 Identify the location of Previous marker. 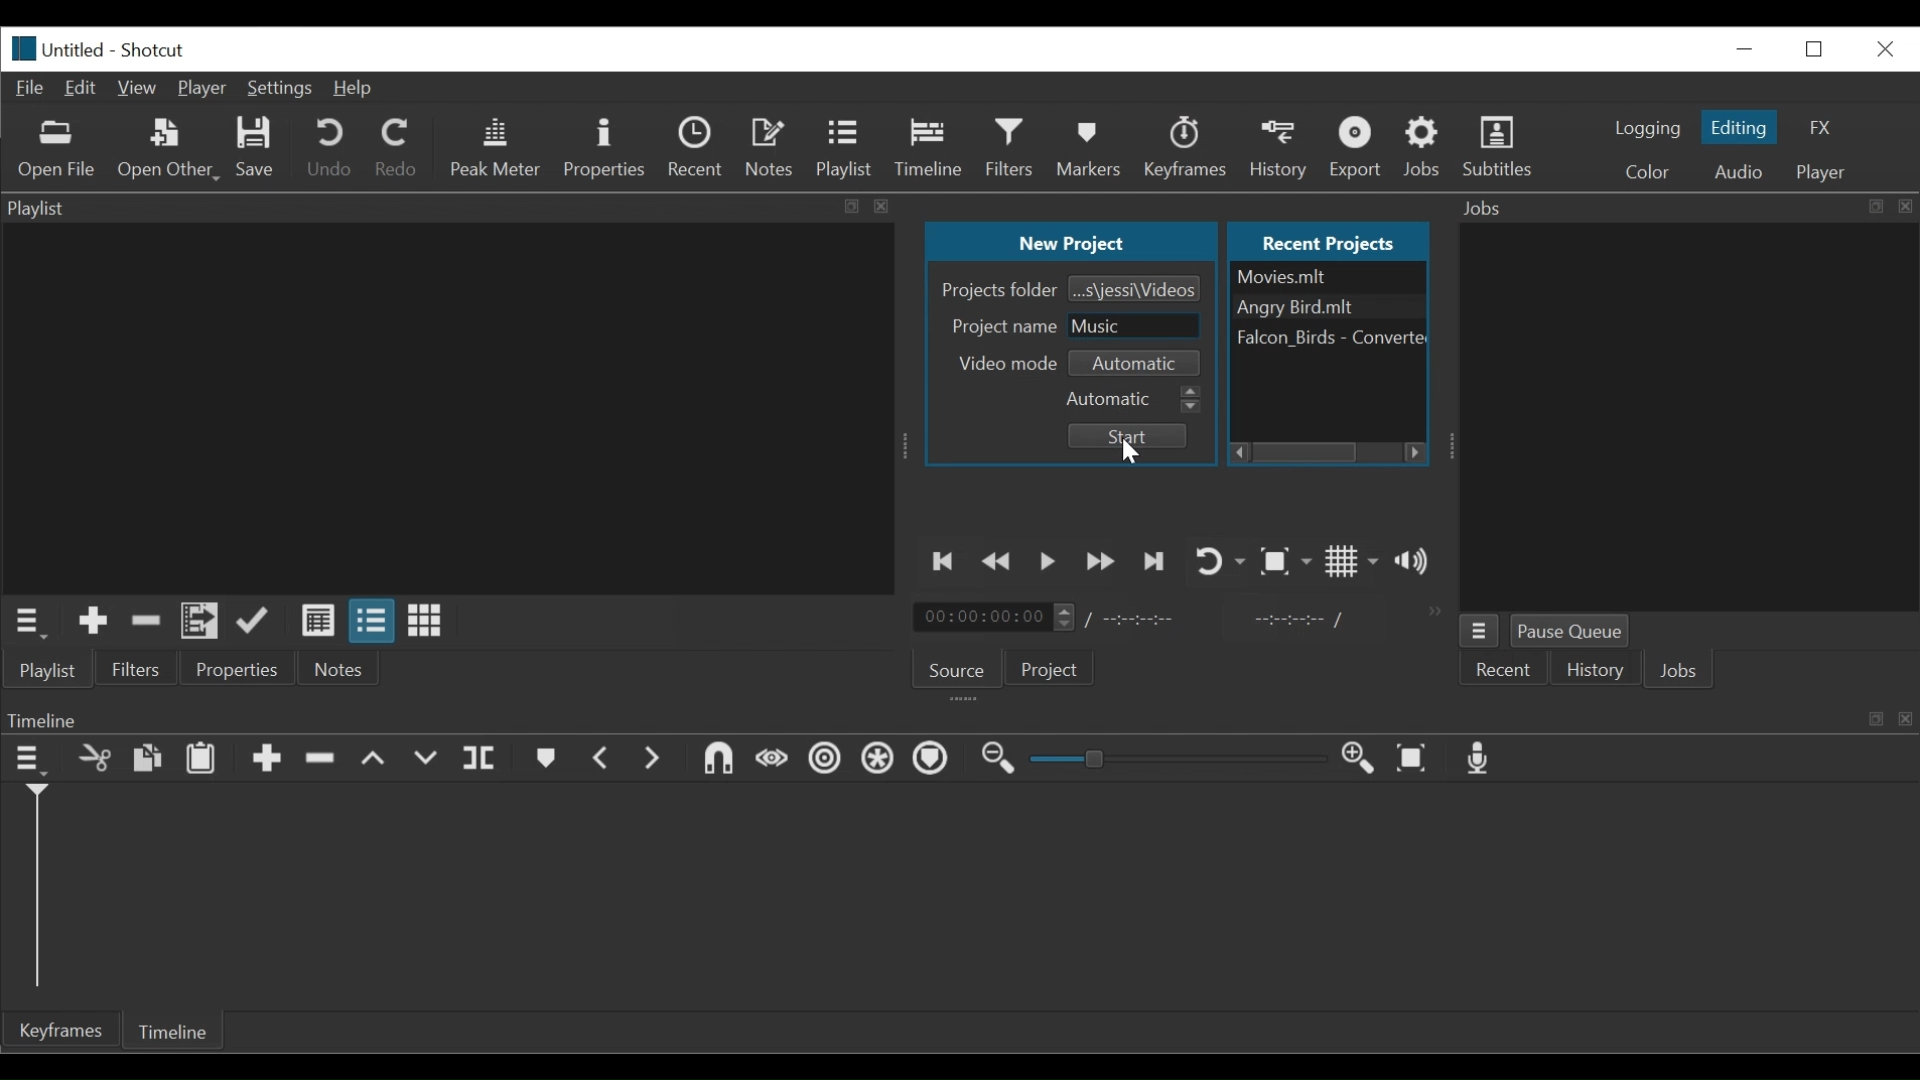
(601, 756).